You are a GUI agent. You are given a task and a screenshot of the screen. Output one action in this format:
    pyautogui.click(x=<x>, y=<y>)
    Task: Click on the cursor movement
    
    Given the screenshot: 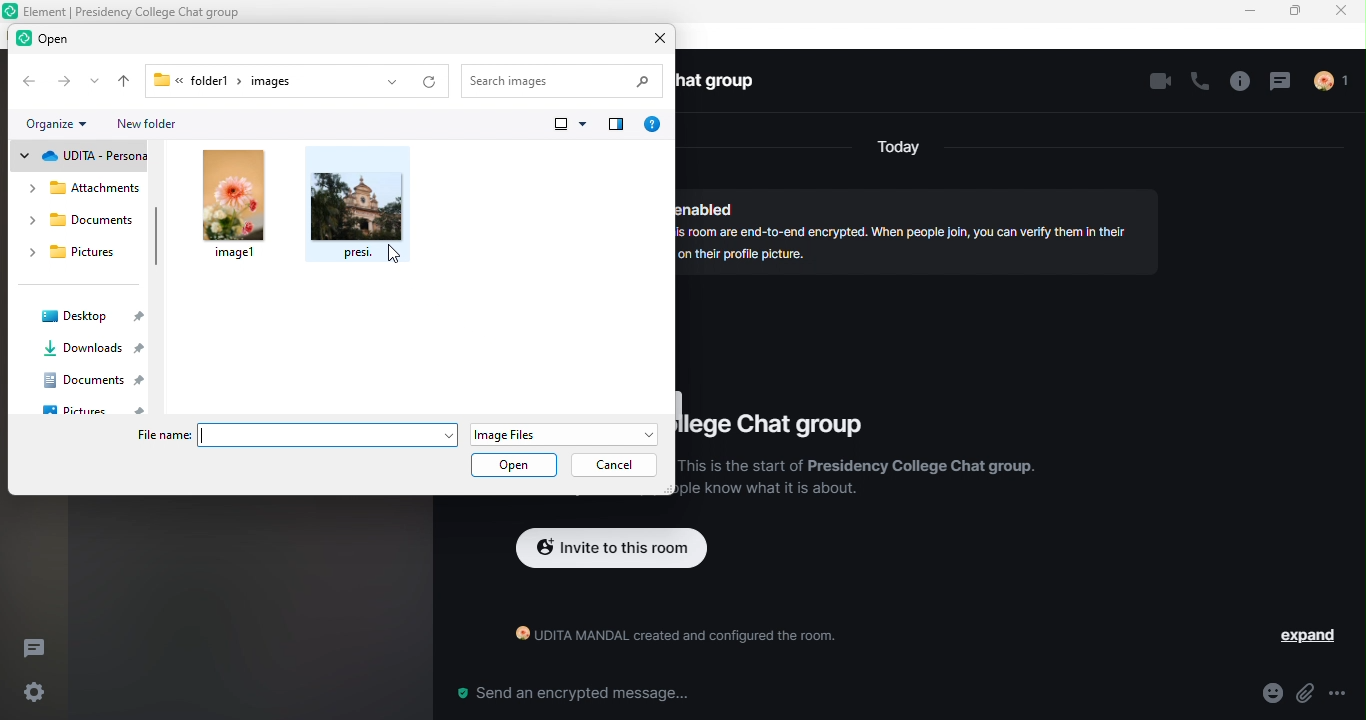 What is the action you would take?
    pyautogui.click(x=391, y=252)
    